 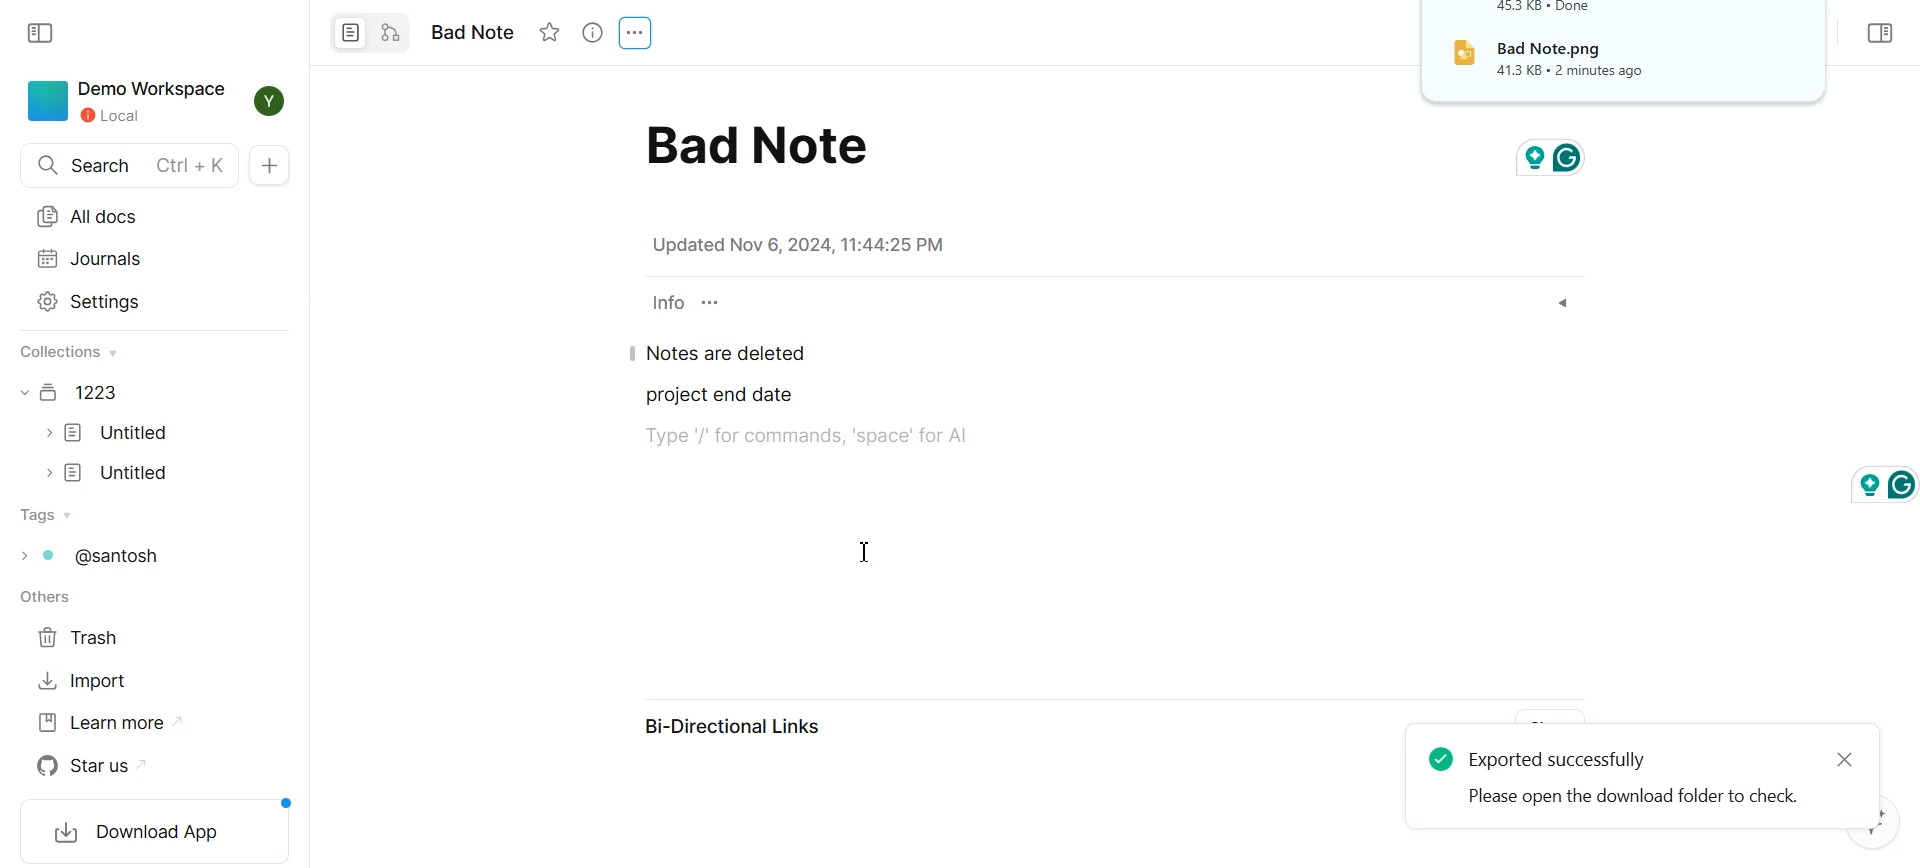 I want to click on Collapse sidebar, so click(x=41, y=33).